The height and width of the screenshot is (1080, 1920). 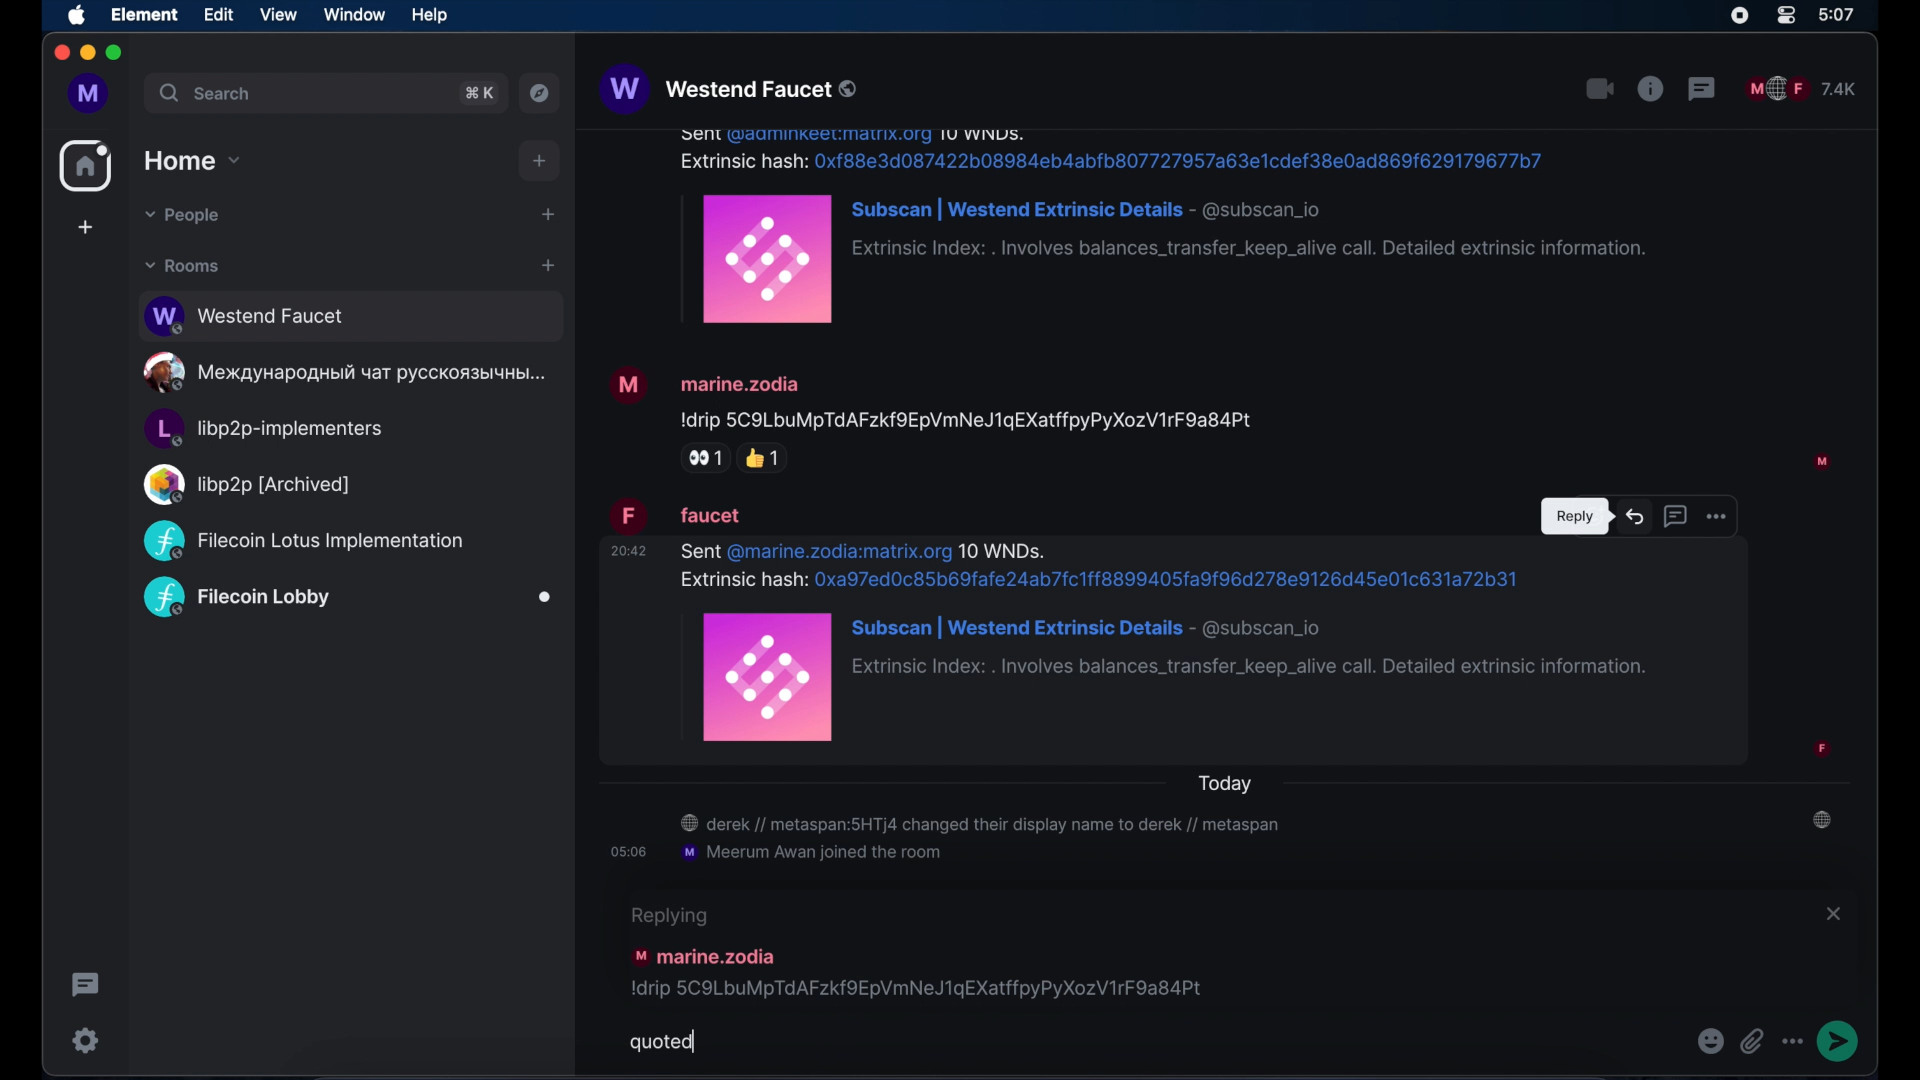 What do you see at coordinates (548, 266) in the screenshot?
I see `add room` at bounding box center [548, 266].